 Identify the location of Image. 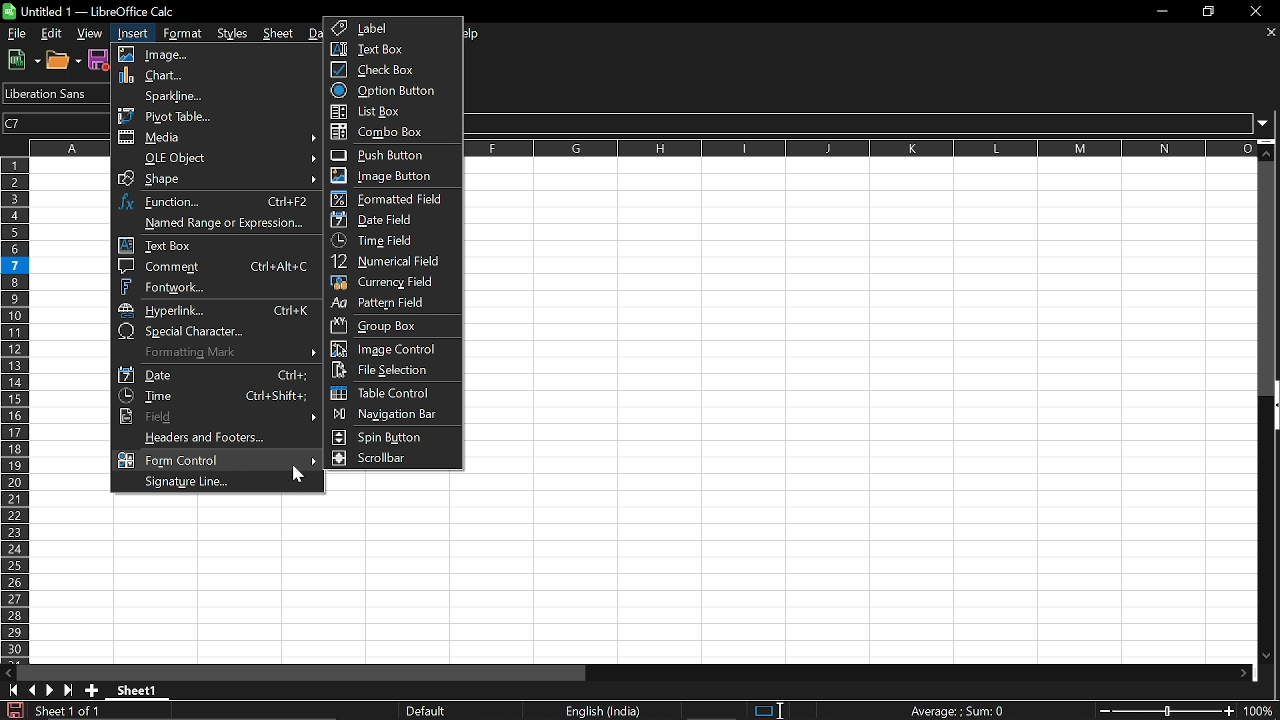
(215, 54).